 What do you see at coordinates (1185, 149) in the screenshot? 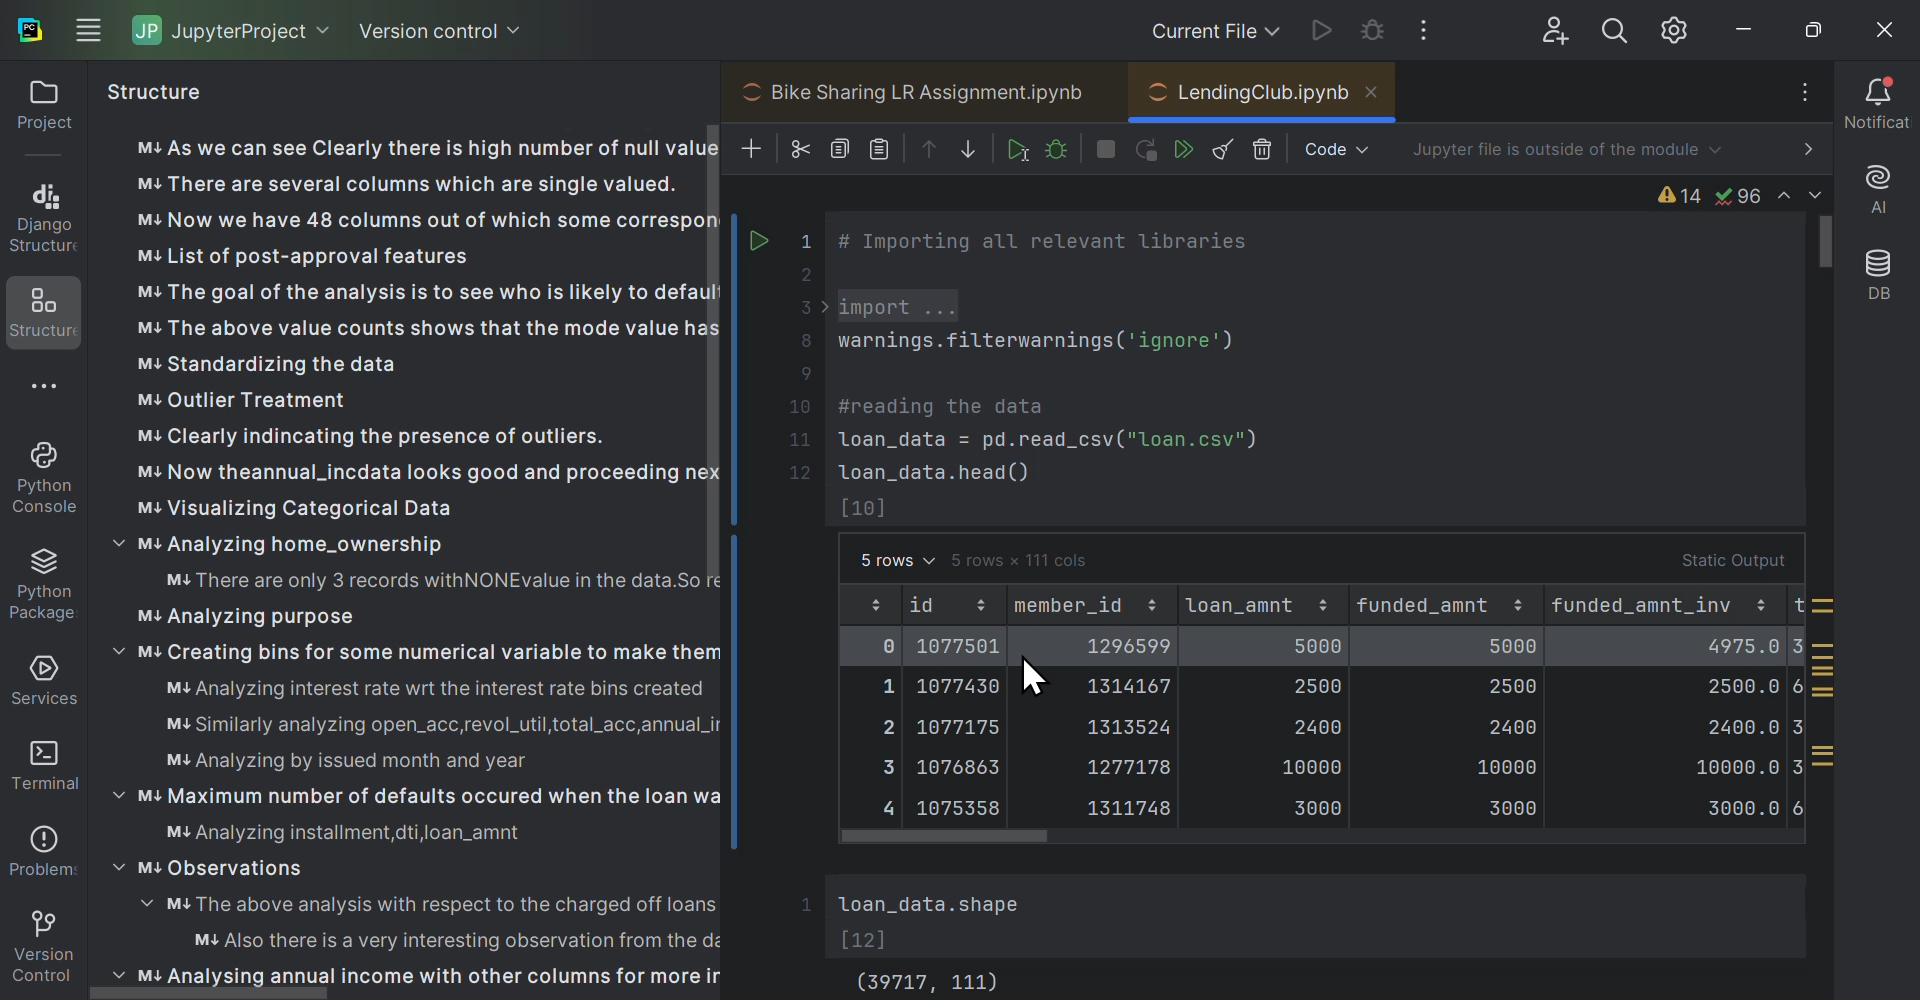
I see `Run all` at bounding box center [1185, 149].